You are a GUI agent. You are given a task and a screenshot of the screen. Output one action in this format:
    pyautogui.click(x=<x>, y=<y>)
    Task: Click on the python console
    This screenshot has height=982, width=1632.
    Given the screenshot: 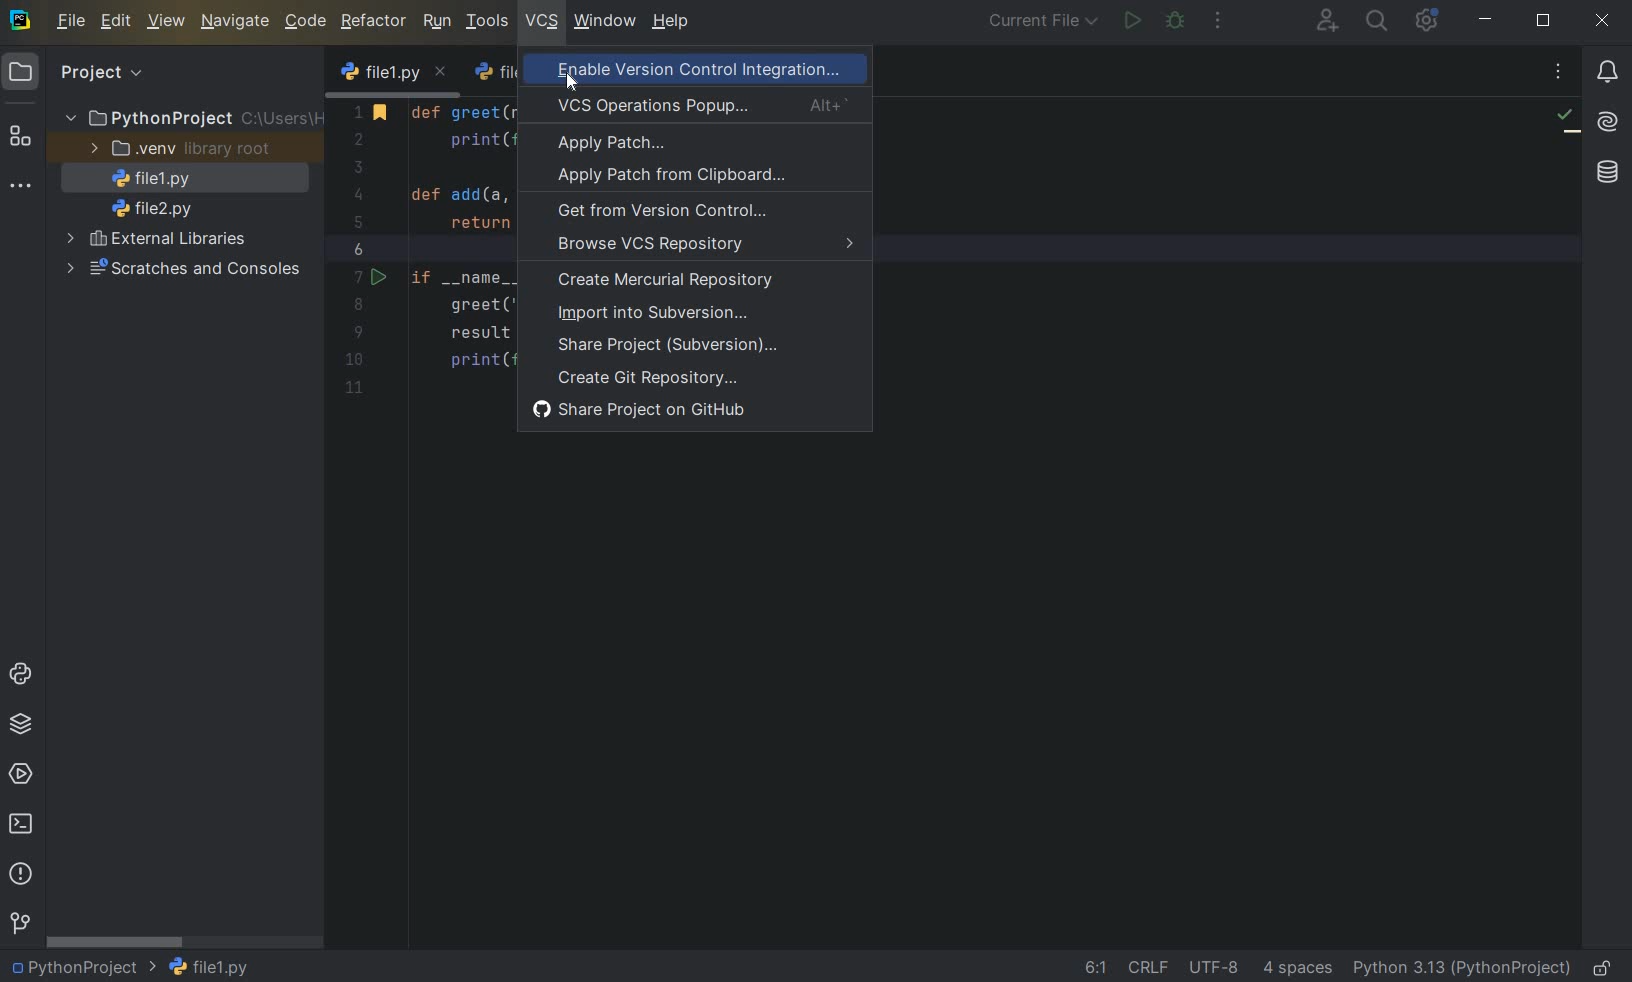 What is the action you would take?
    pyautogui.click(x=20, y=674)
    